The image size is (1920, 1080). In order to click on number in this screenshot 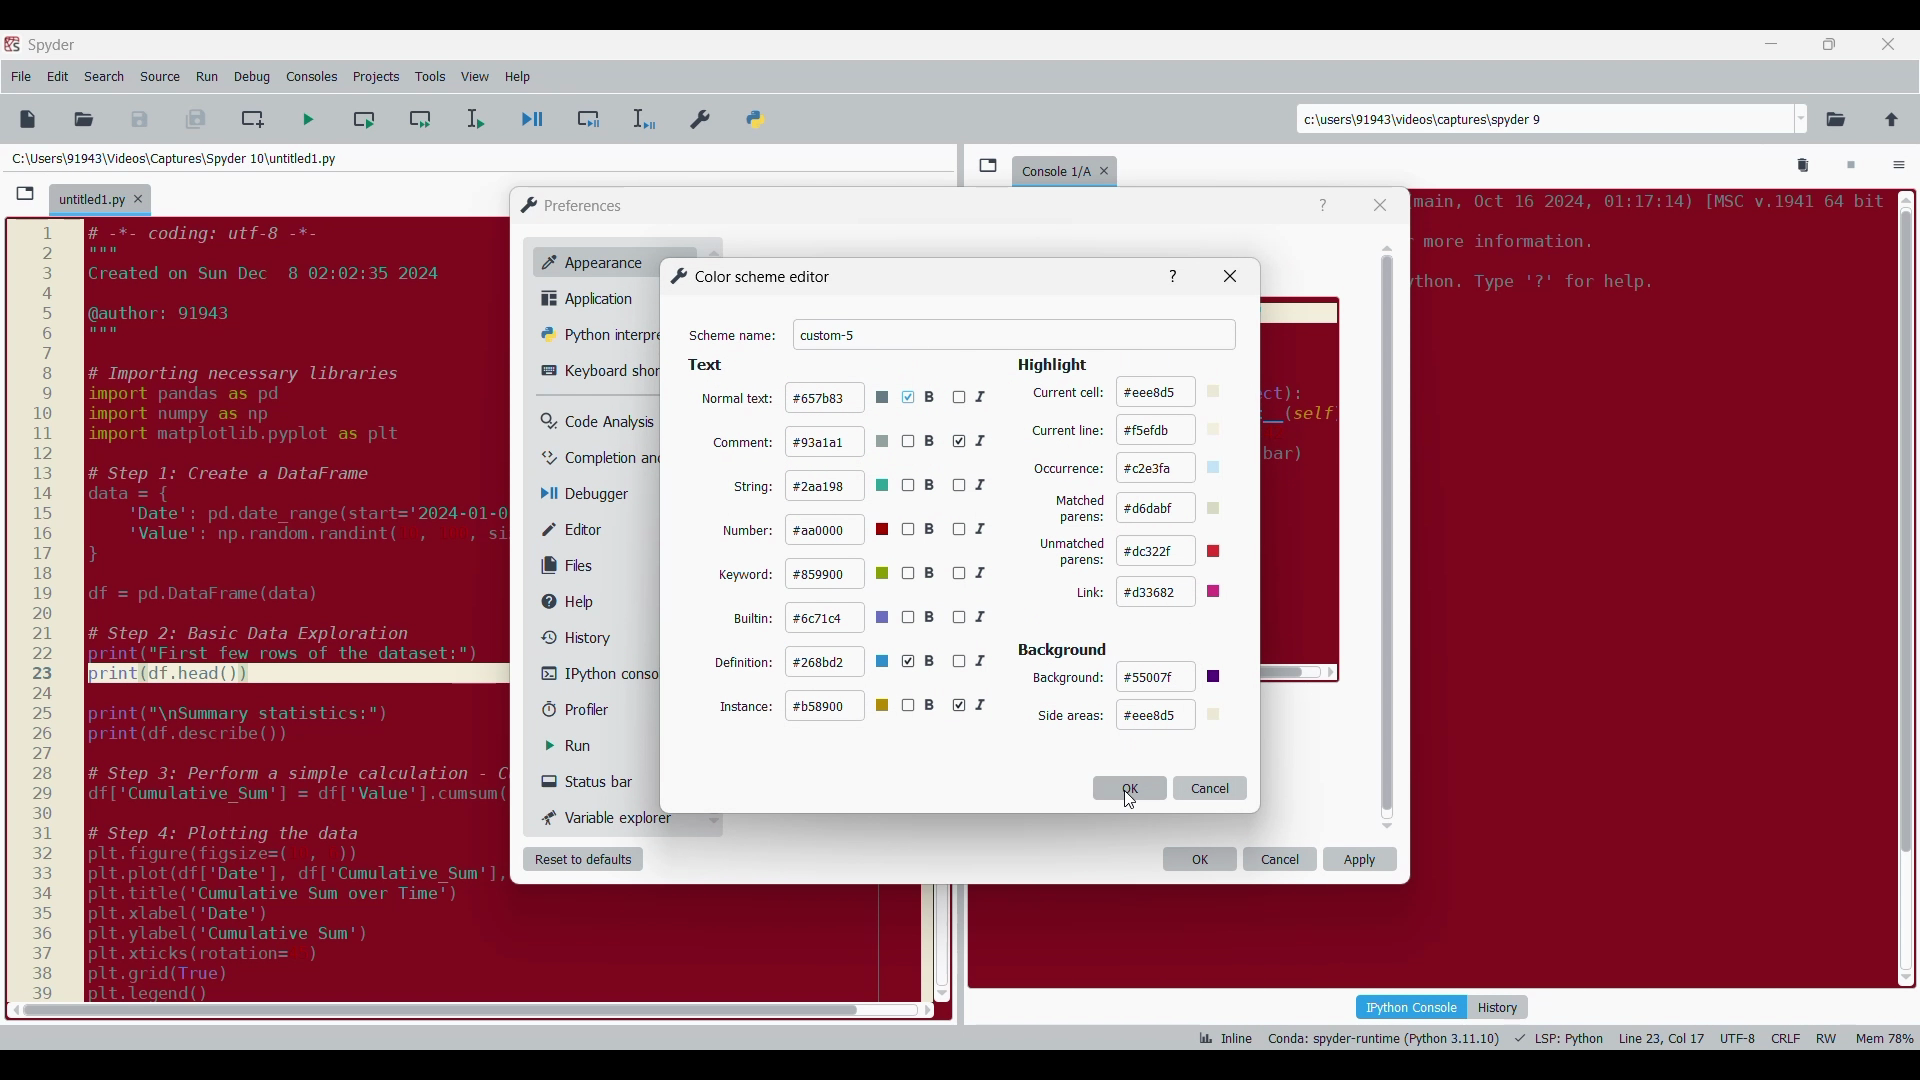, I will do `click(749, 532)`.